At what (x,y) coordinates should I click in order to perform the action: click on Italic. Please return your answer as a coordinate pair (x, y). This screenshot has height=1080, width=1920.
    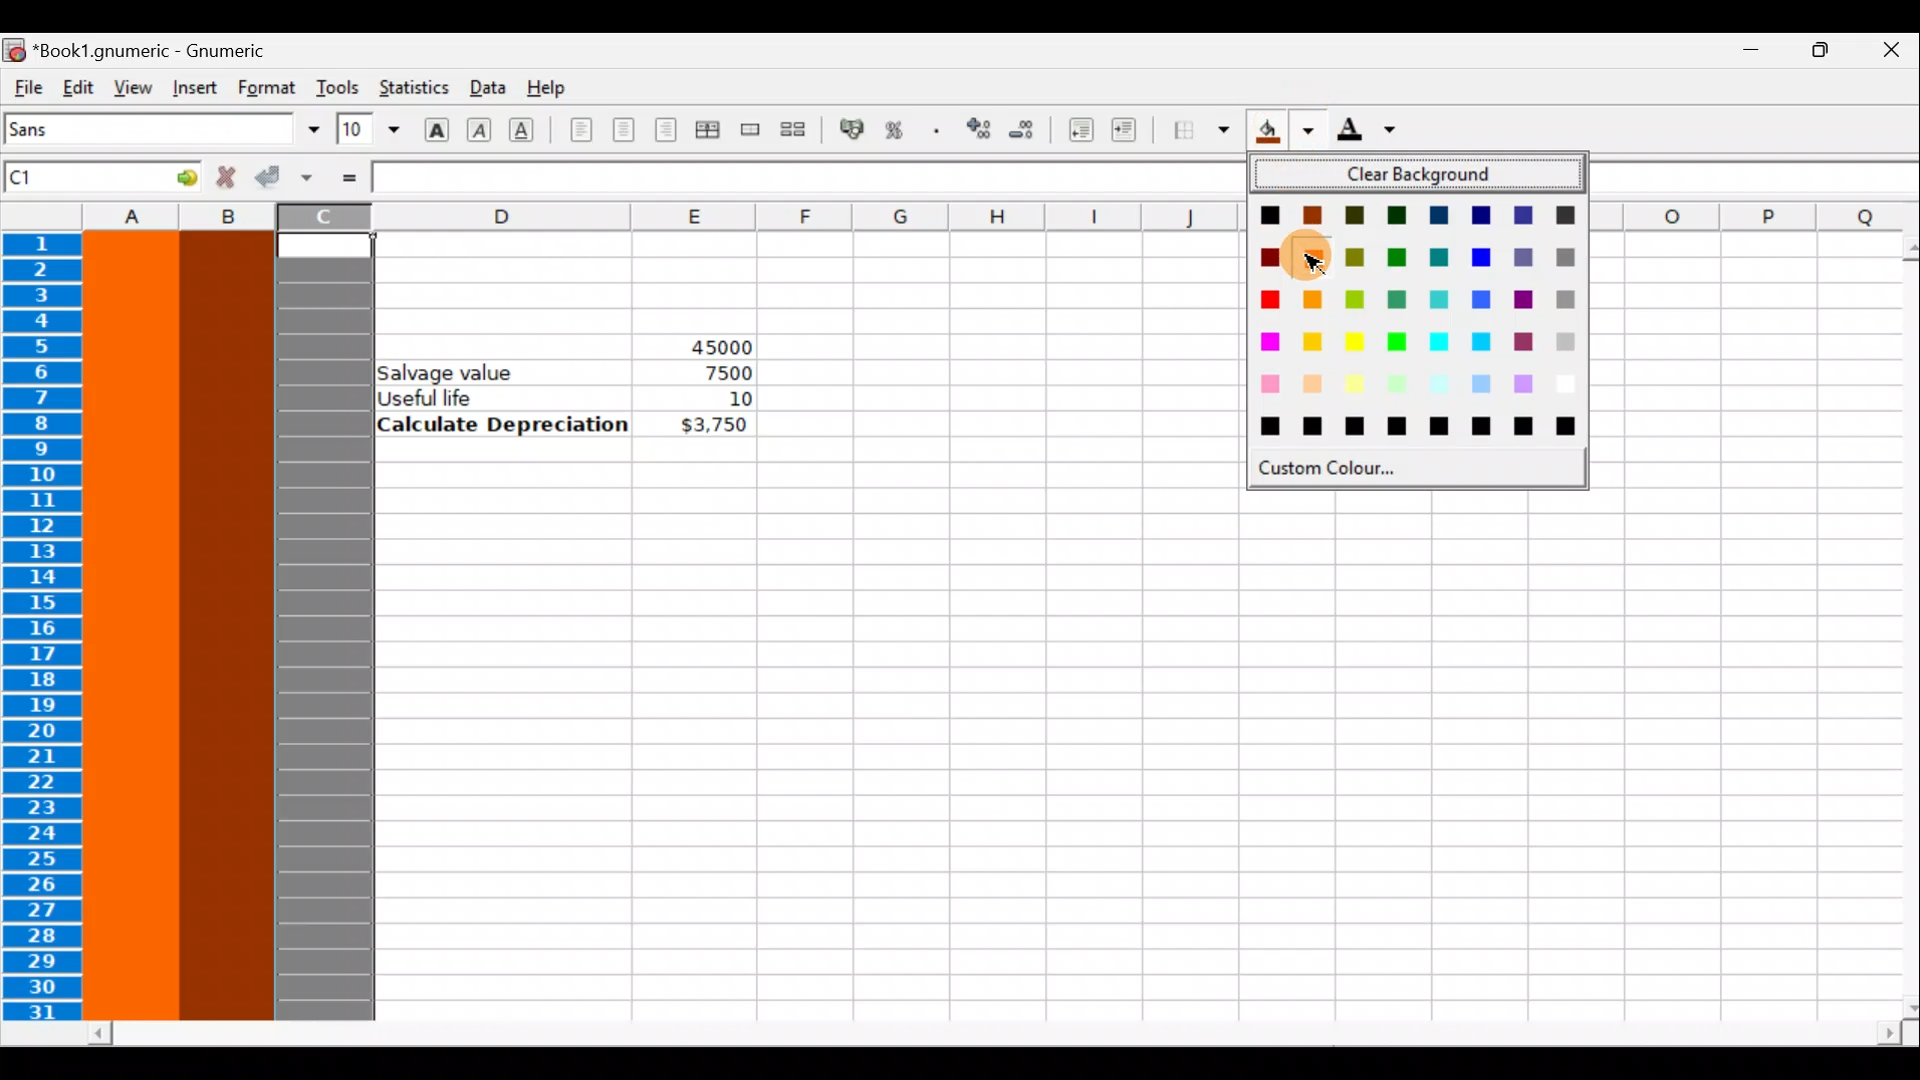
    Looking at the image, I should click on (482, 127).